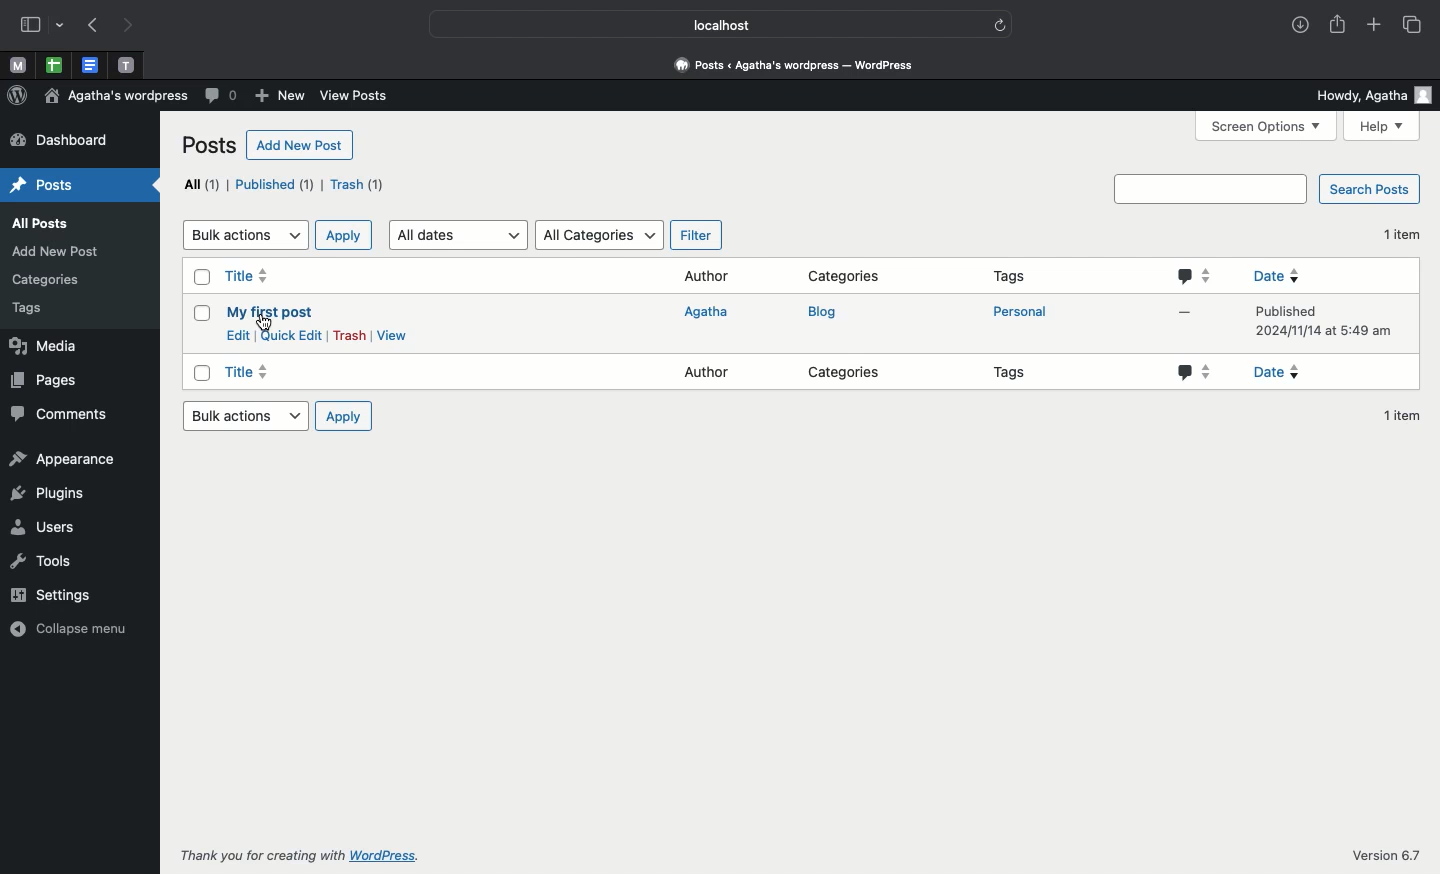 The width and height of the screenshot is (1440, 874). What do you see at coordinates (1299, 26) in the screenshot?
I see `Downloads` at bounding box center [1299, 26].